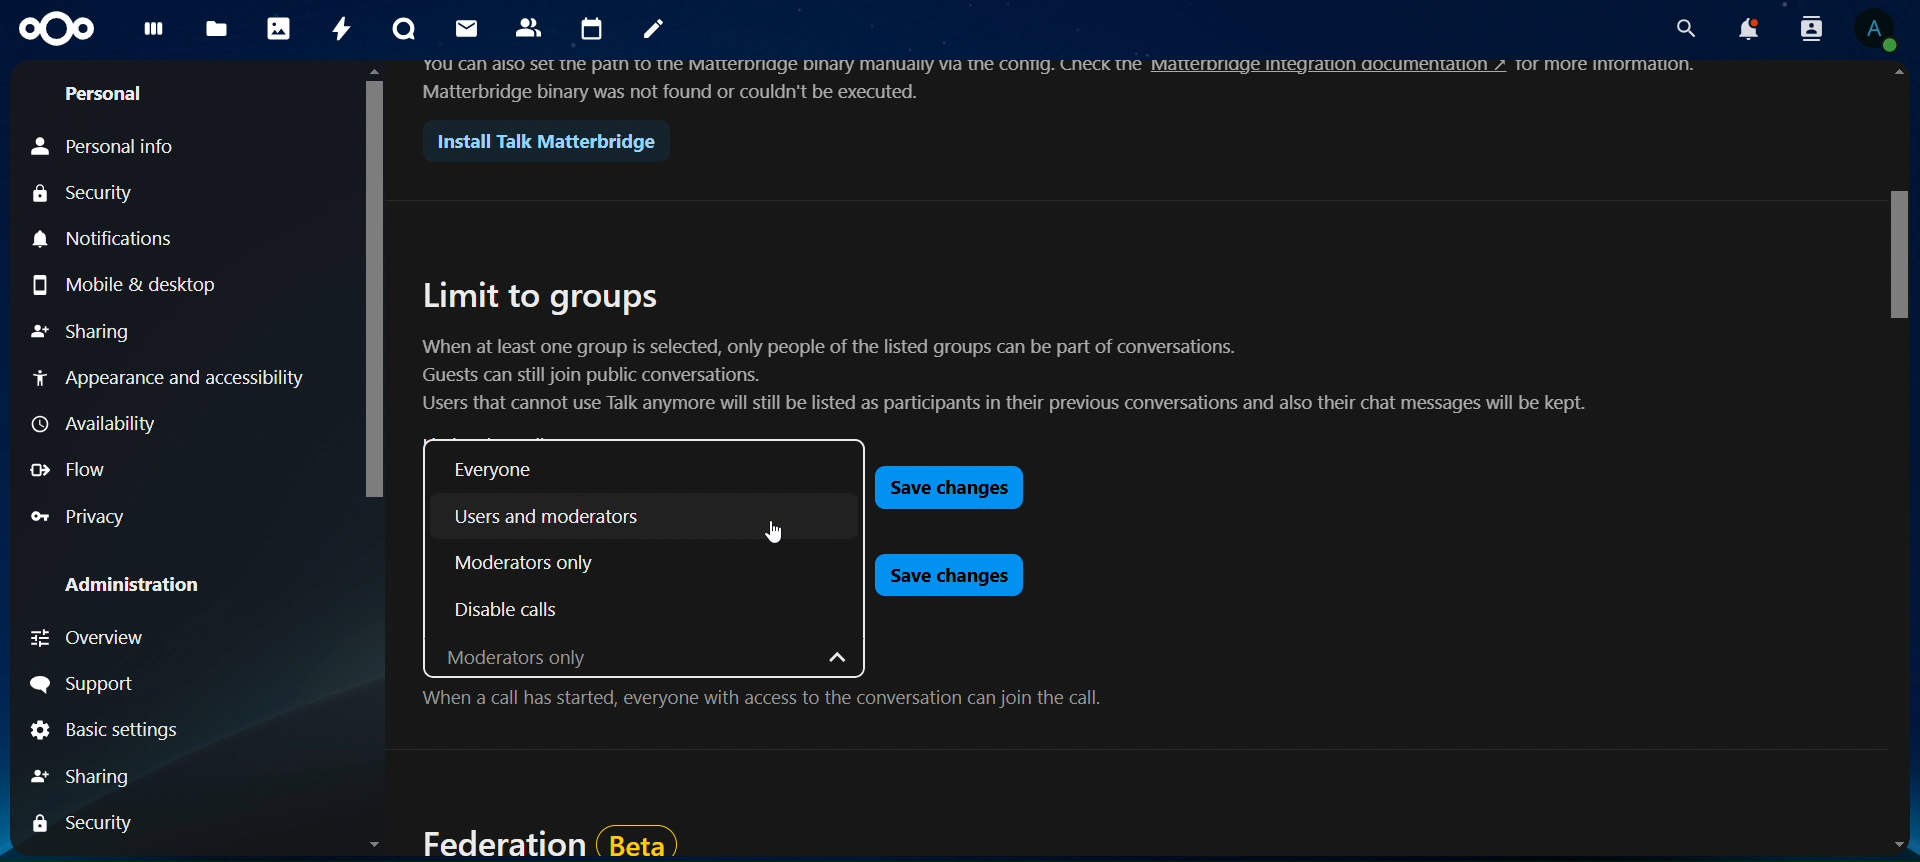  Describe the element at coordinates (548, 841) in the screenshot. I see `federation` at that location.